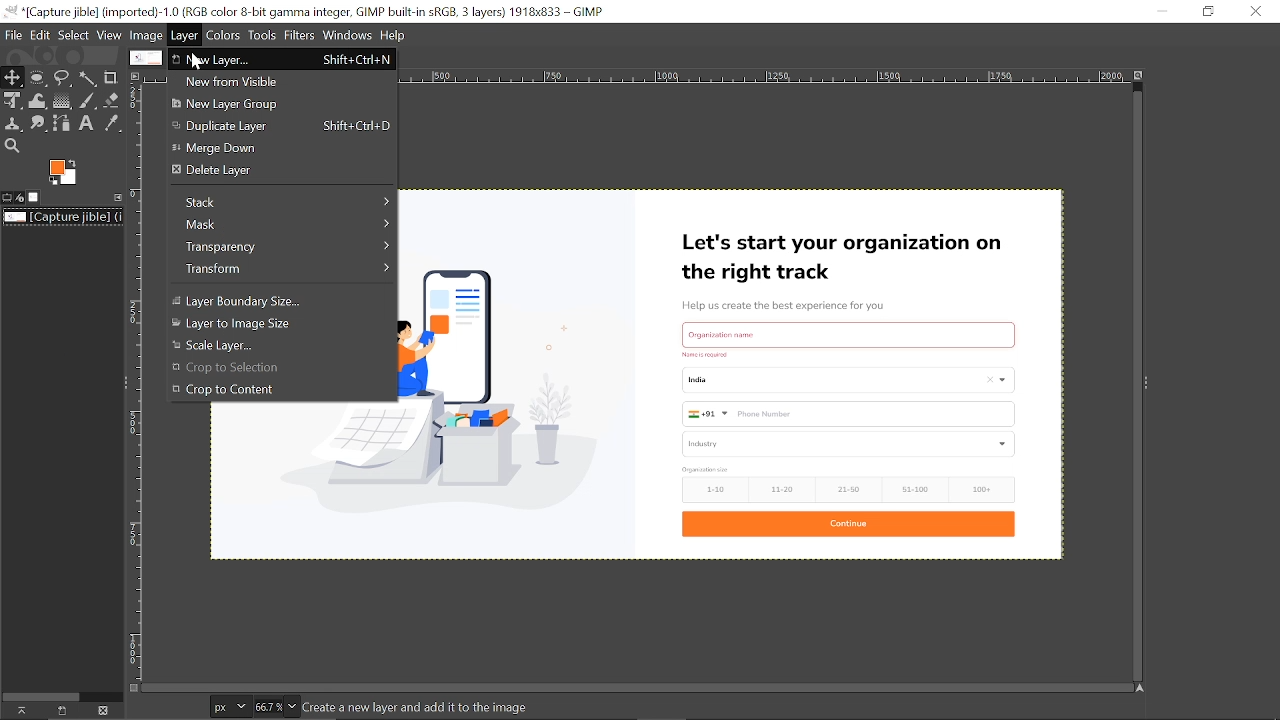  Describe the element at coordinates (111, 77) in the screenshot. I see `Crop tool` at that location.